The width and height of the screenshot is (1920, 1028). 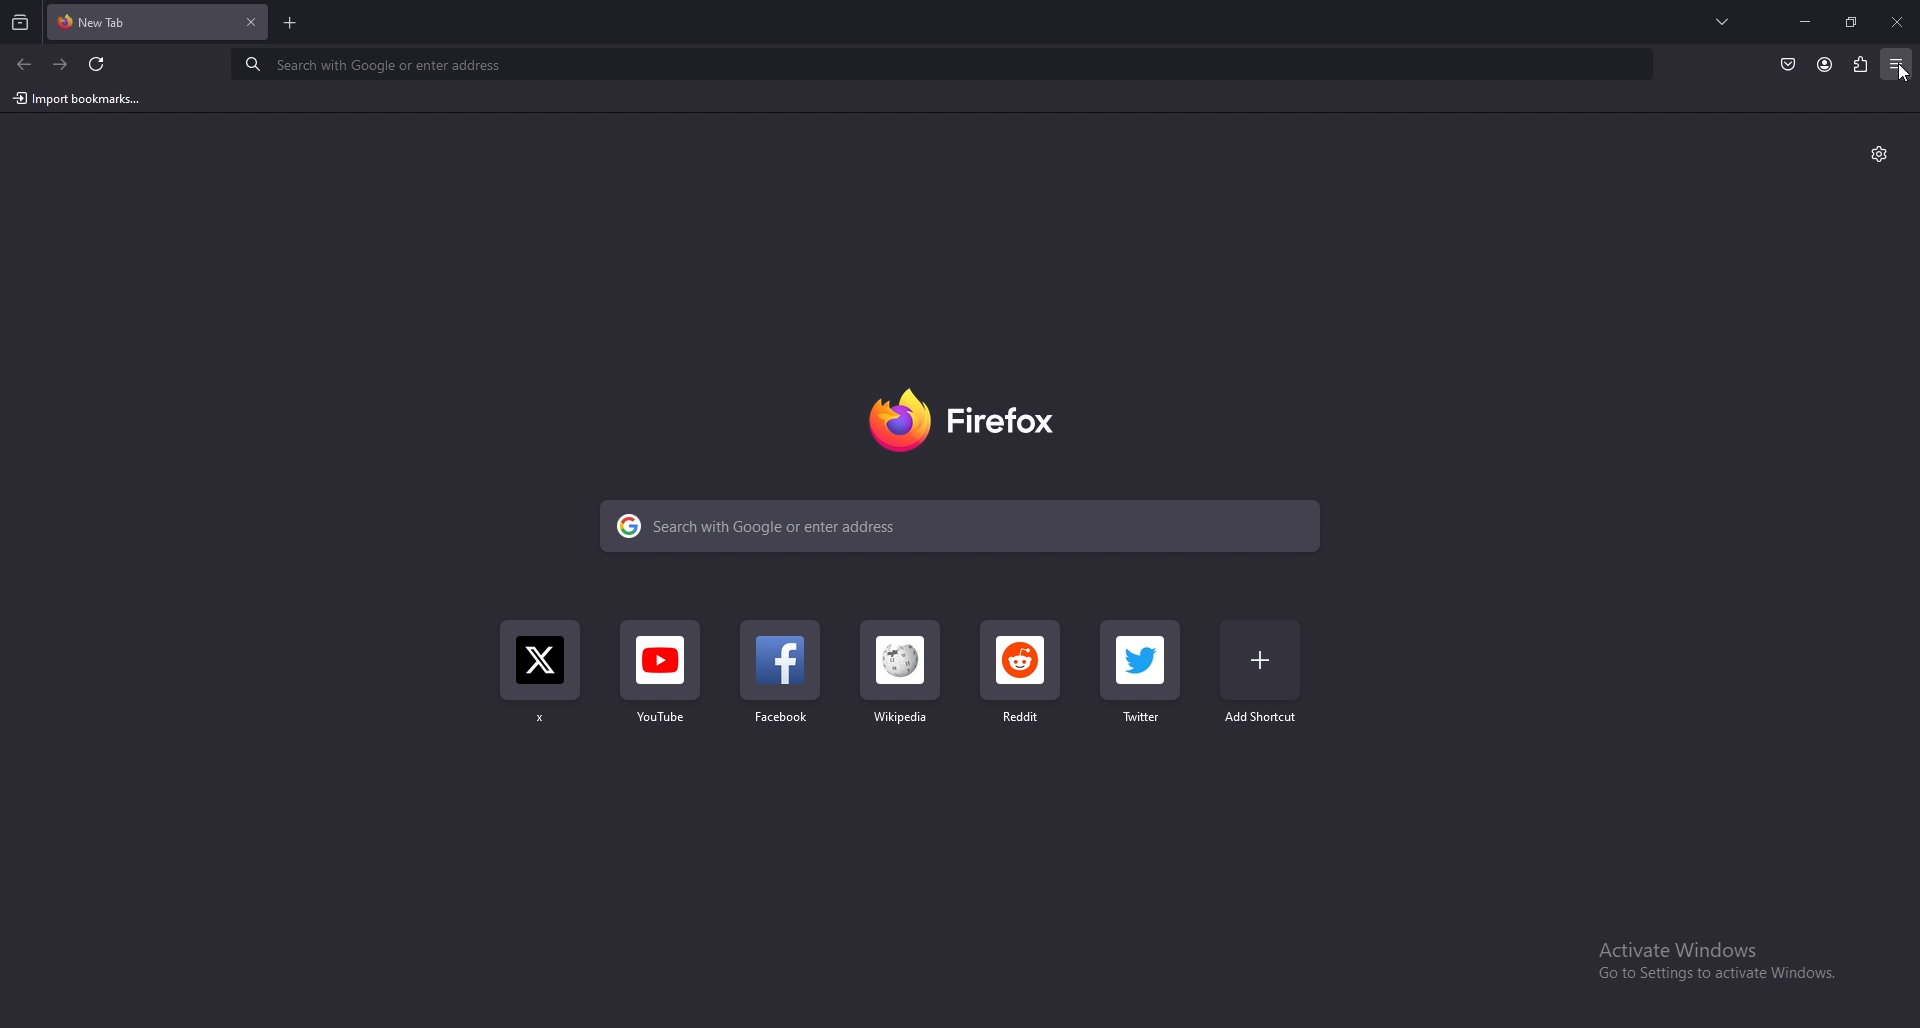 I want to click on extension, so click(x=1859, y=64).